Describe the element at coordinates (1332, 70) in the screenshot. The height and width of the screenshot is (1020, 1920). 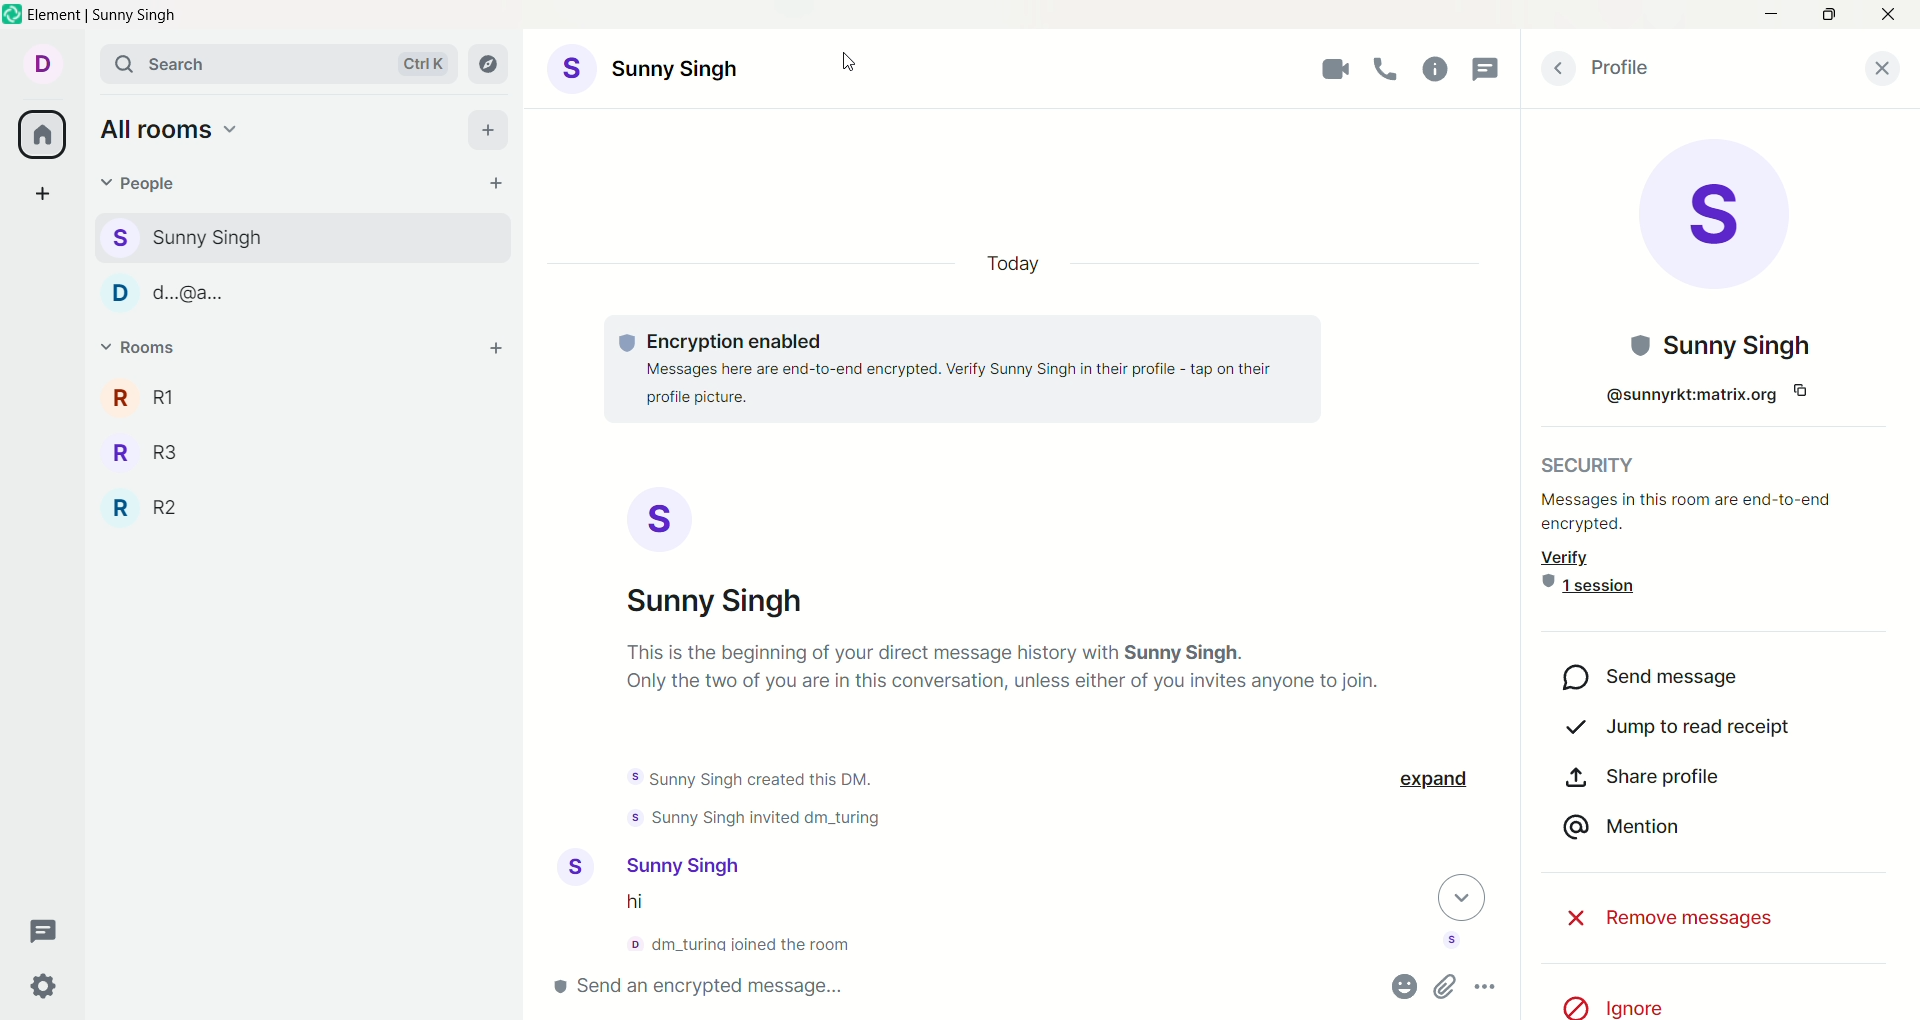
I see `Video Call` at that location.